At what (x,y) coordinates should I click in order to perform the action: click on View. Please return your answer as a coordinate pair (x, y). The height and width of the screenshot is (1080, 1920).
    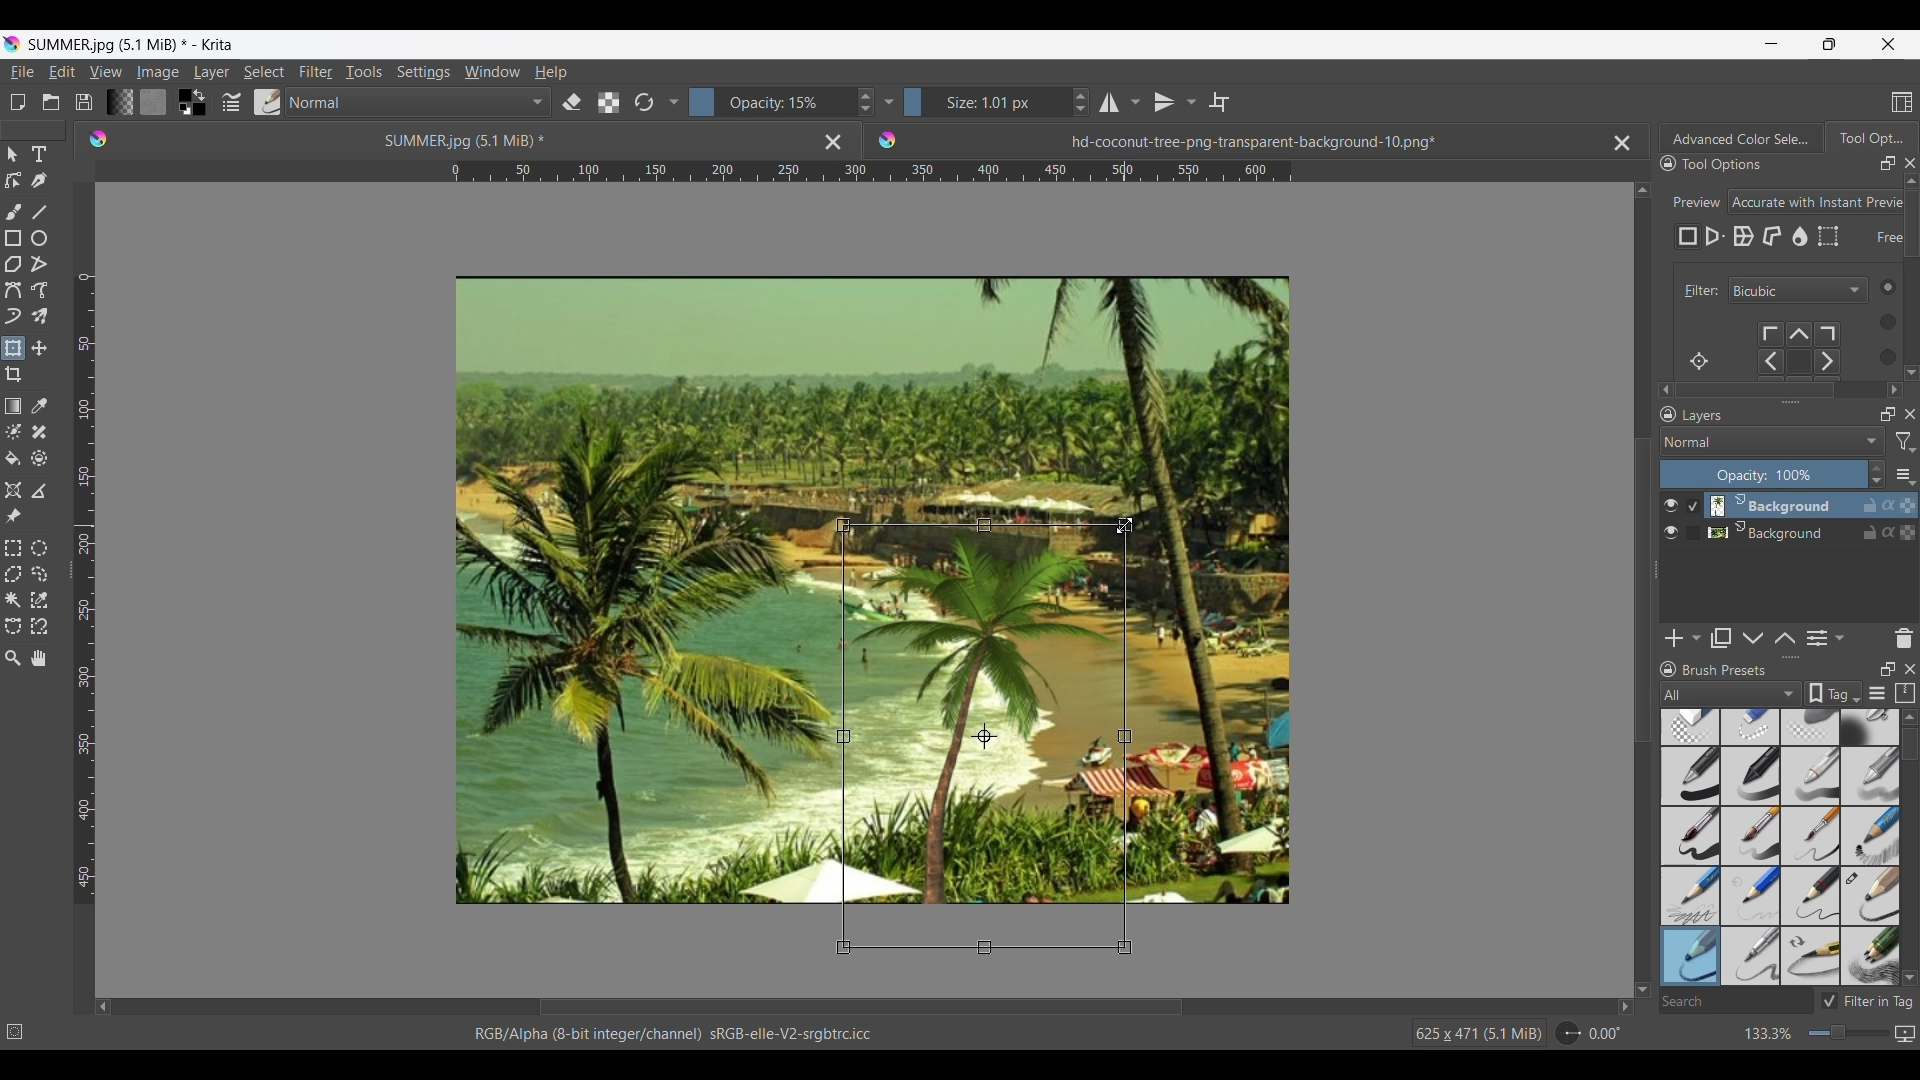
    Looking at the image, I should click on (106, 72).